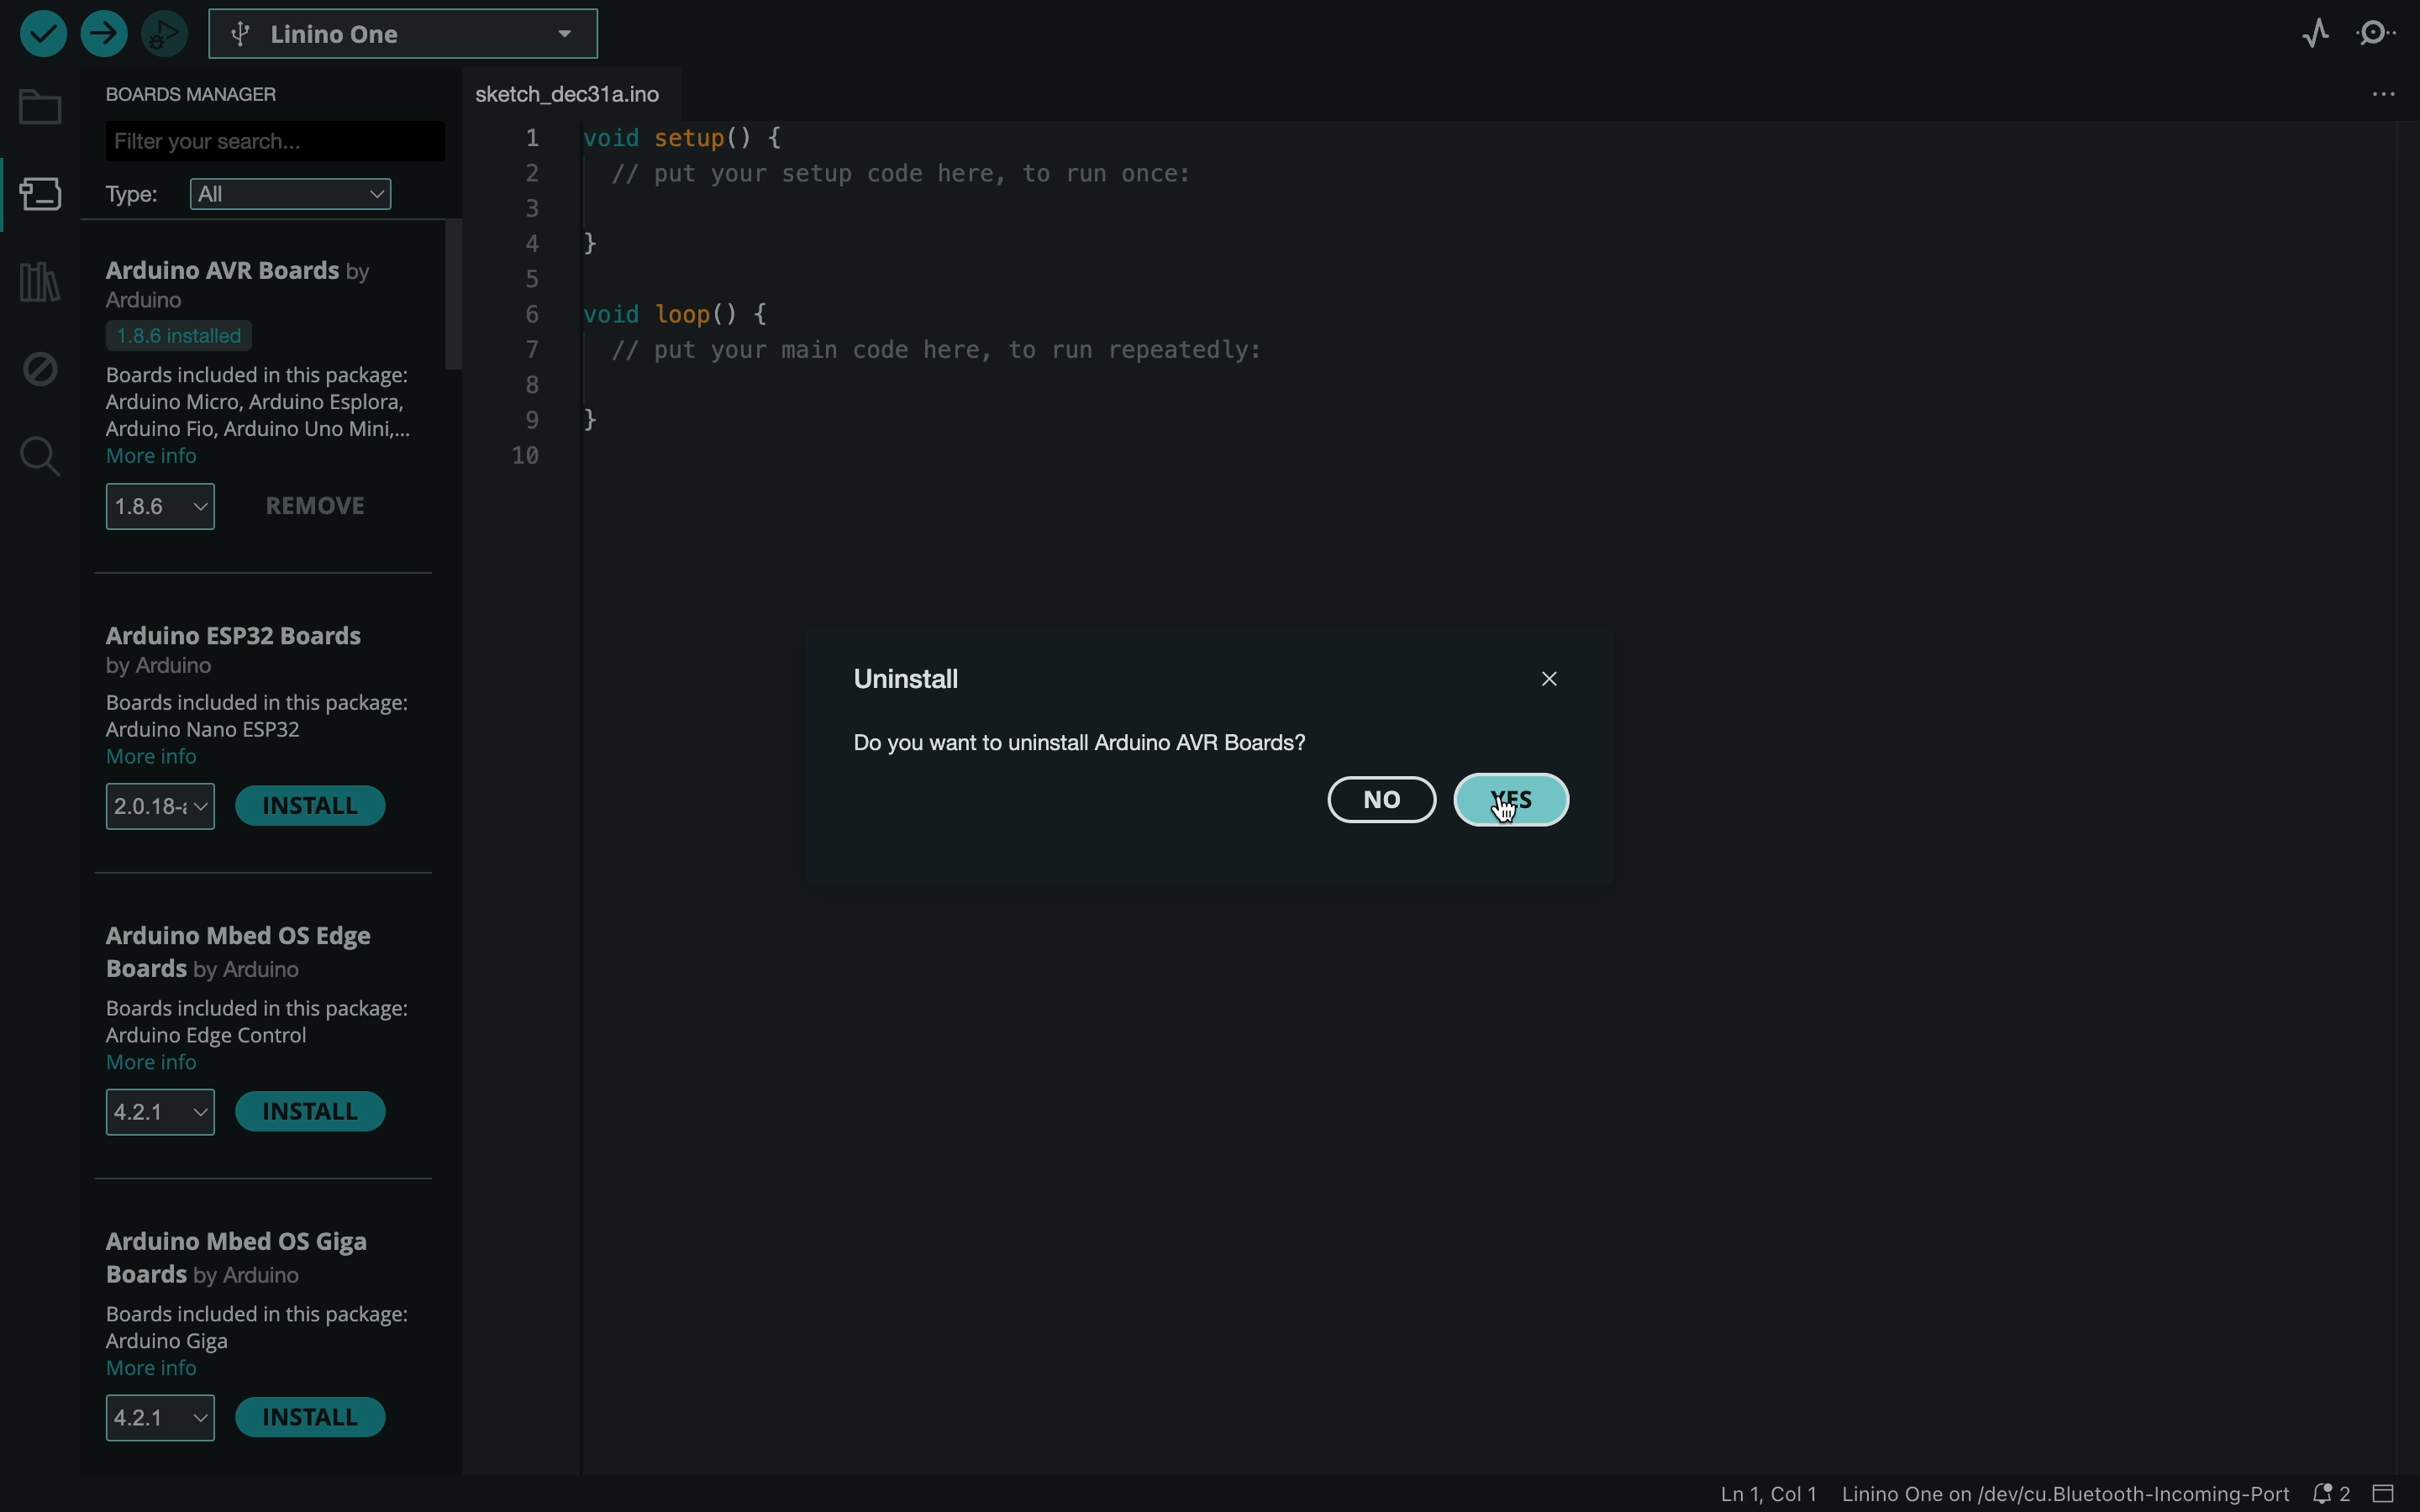 This screenshot has height=1512, width=2420. What do you see at coordinates (321, 508) in the screenshot?
I see `remove` at bounding box center [321, 508].